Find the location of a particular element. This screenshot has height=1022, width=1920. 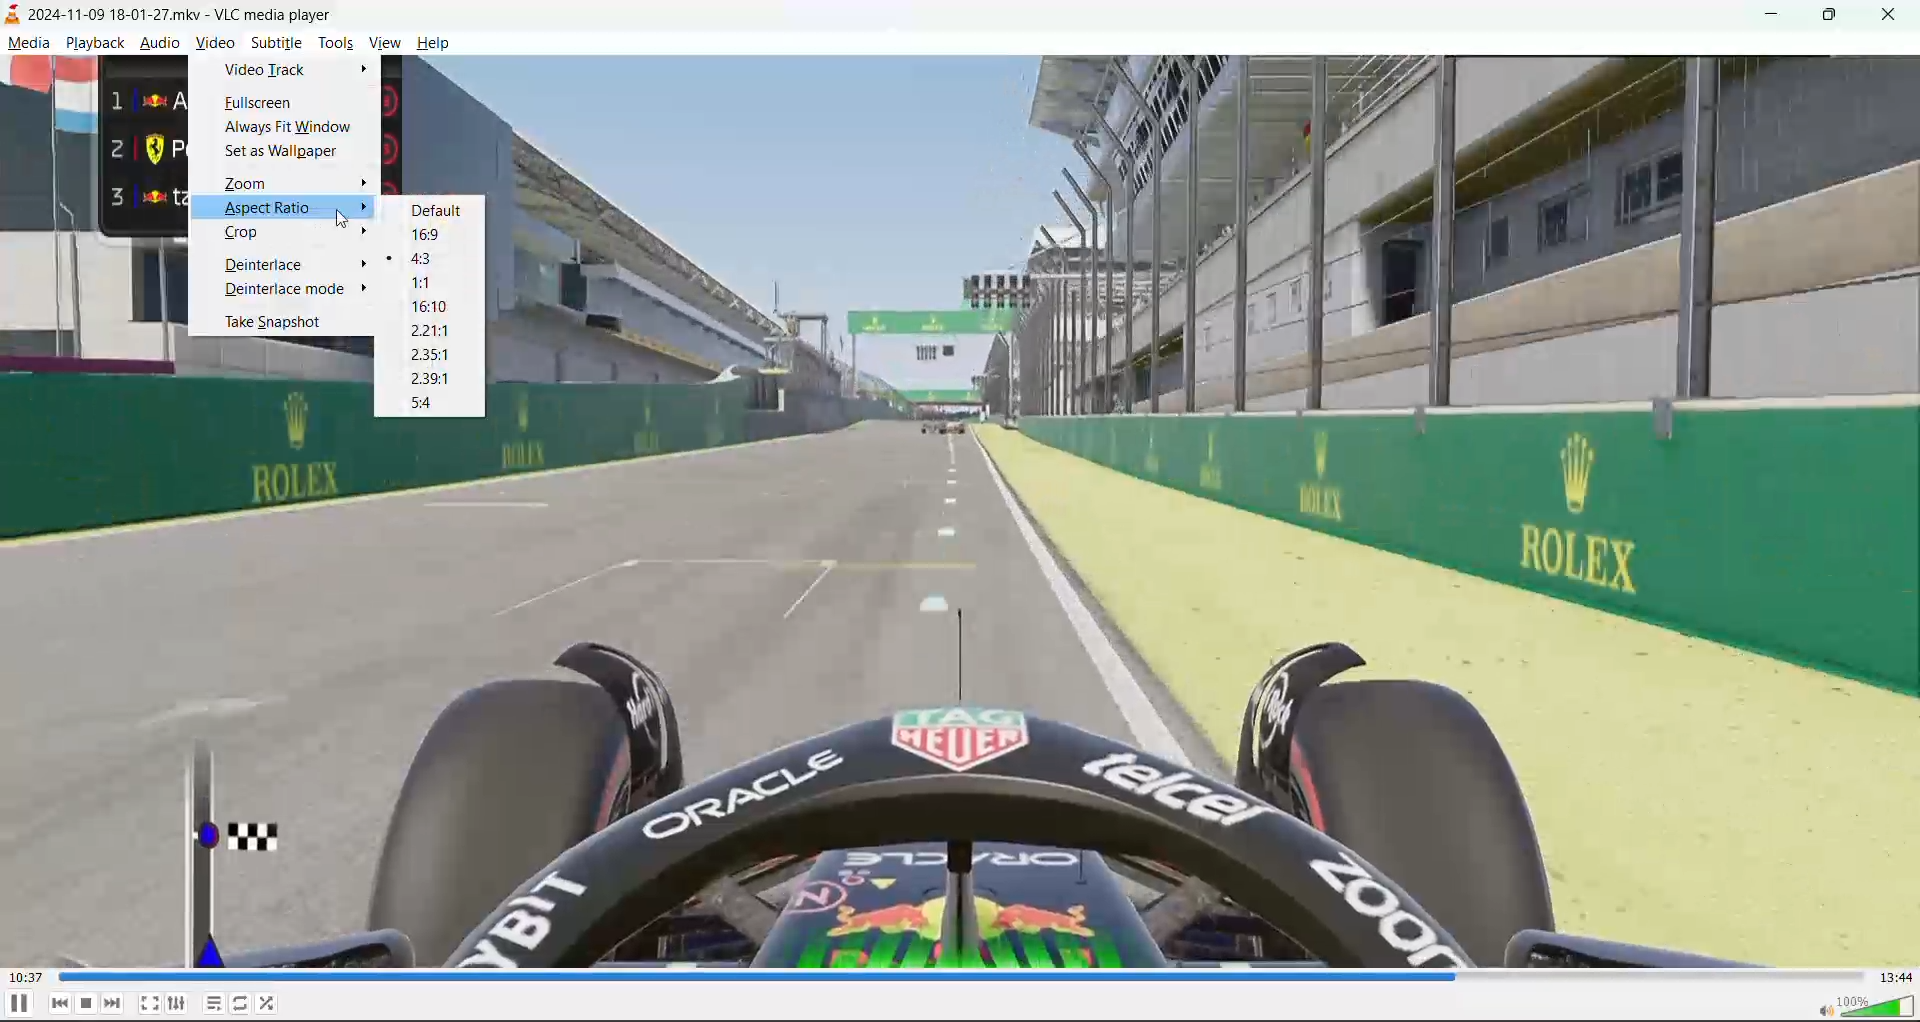

16:10 is located at coordinates (437, 308).